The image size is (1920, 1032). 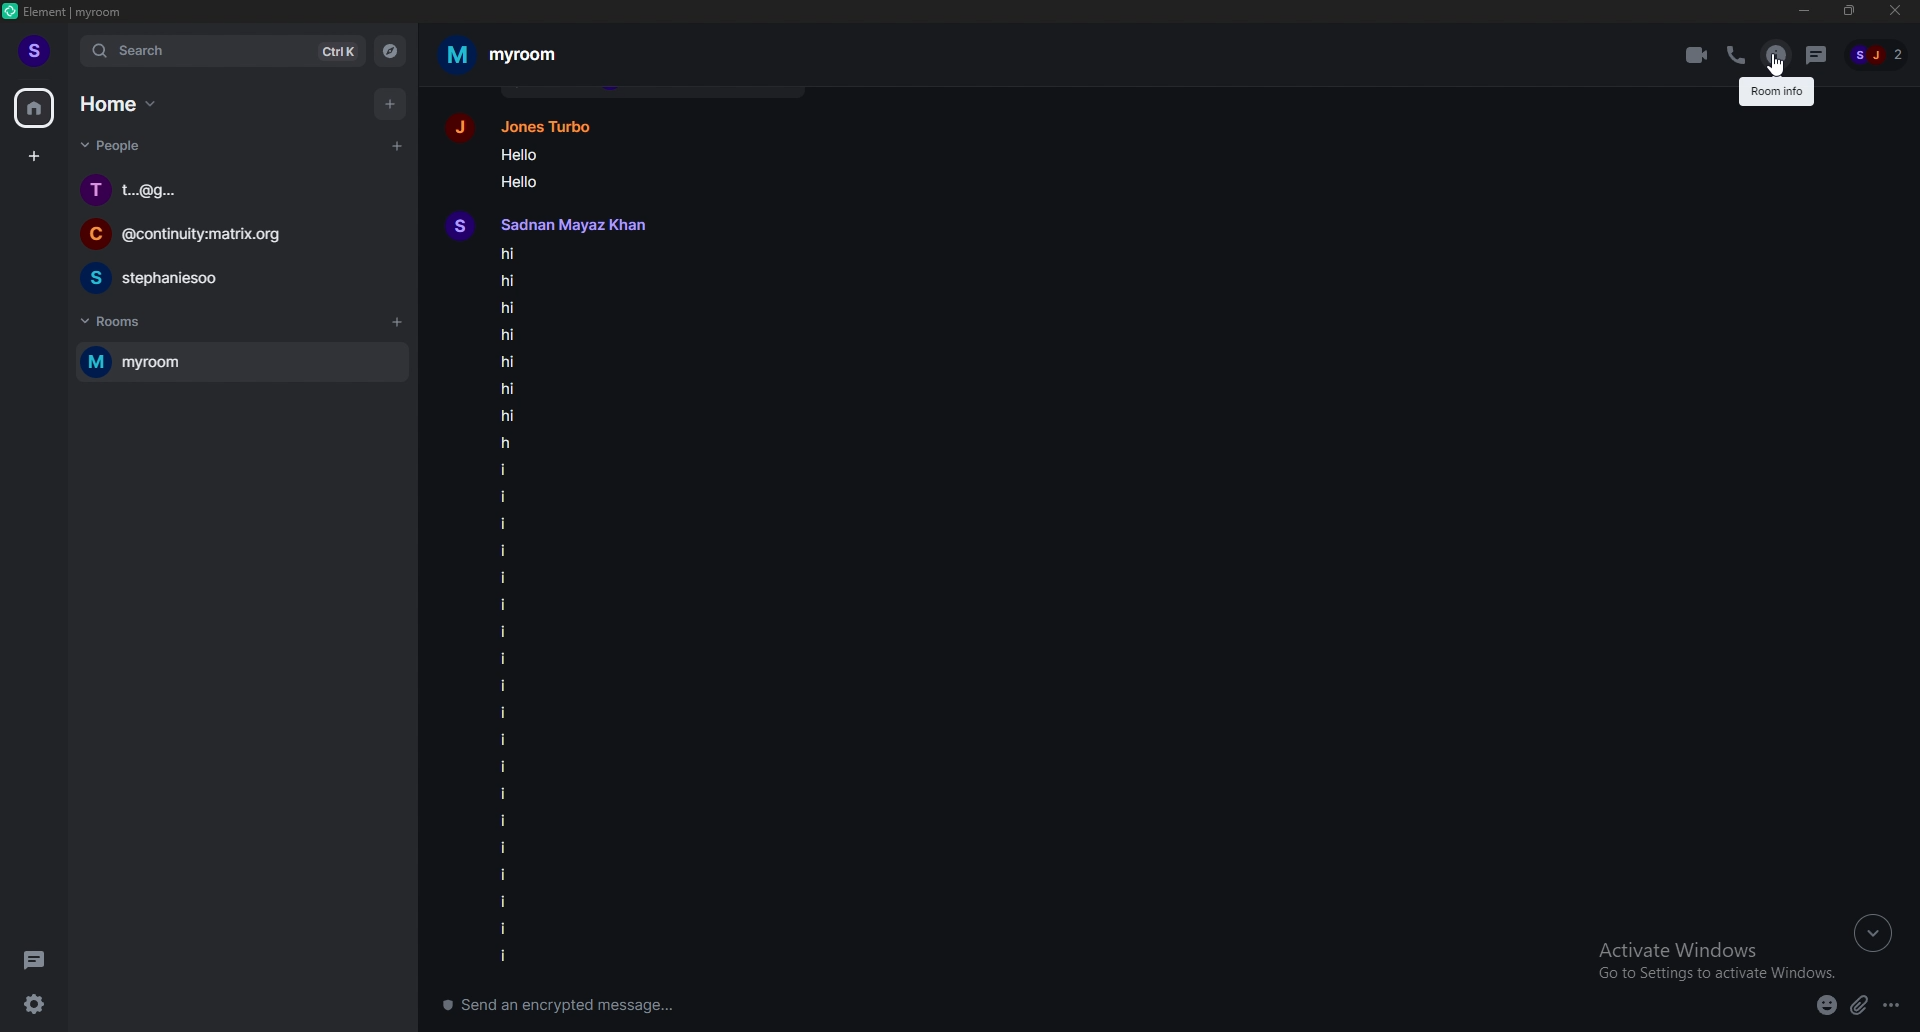 What do you see at coordinates (225, 50) in the screenshot?
I see `search` at bounding box center [225, 50].